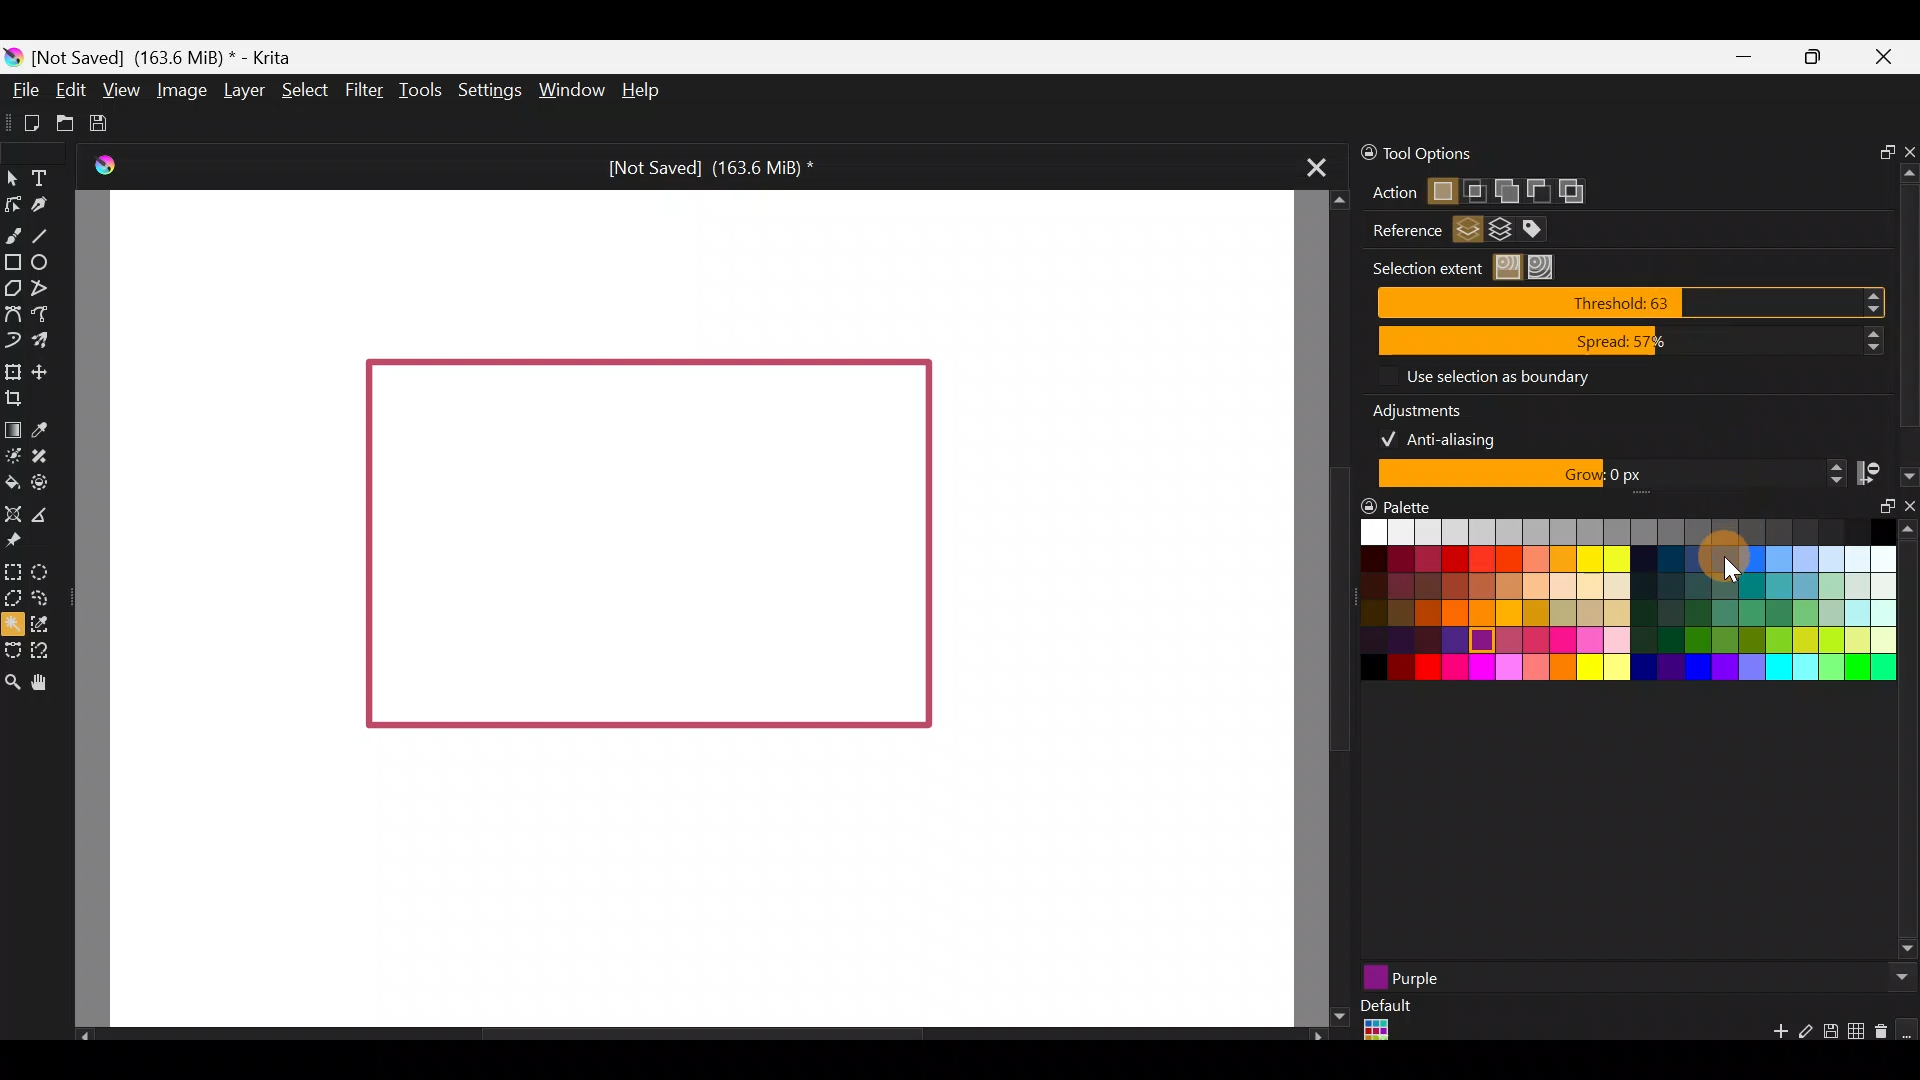 This screenshot has width=1920, height=1080. I want to click on [Not Saved] (163.6 MiB) * - Krita, so click(174, 58).